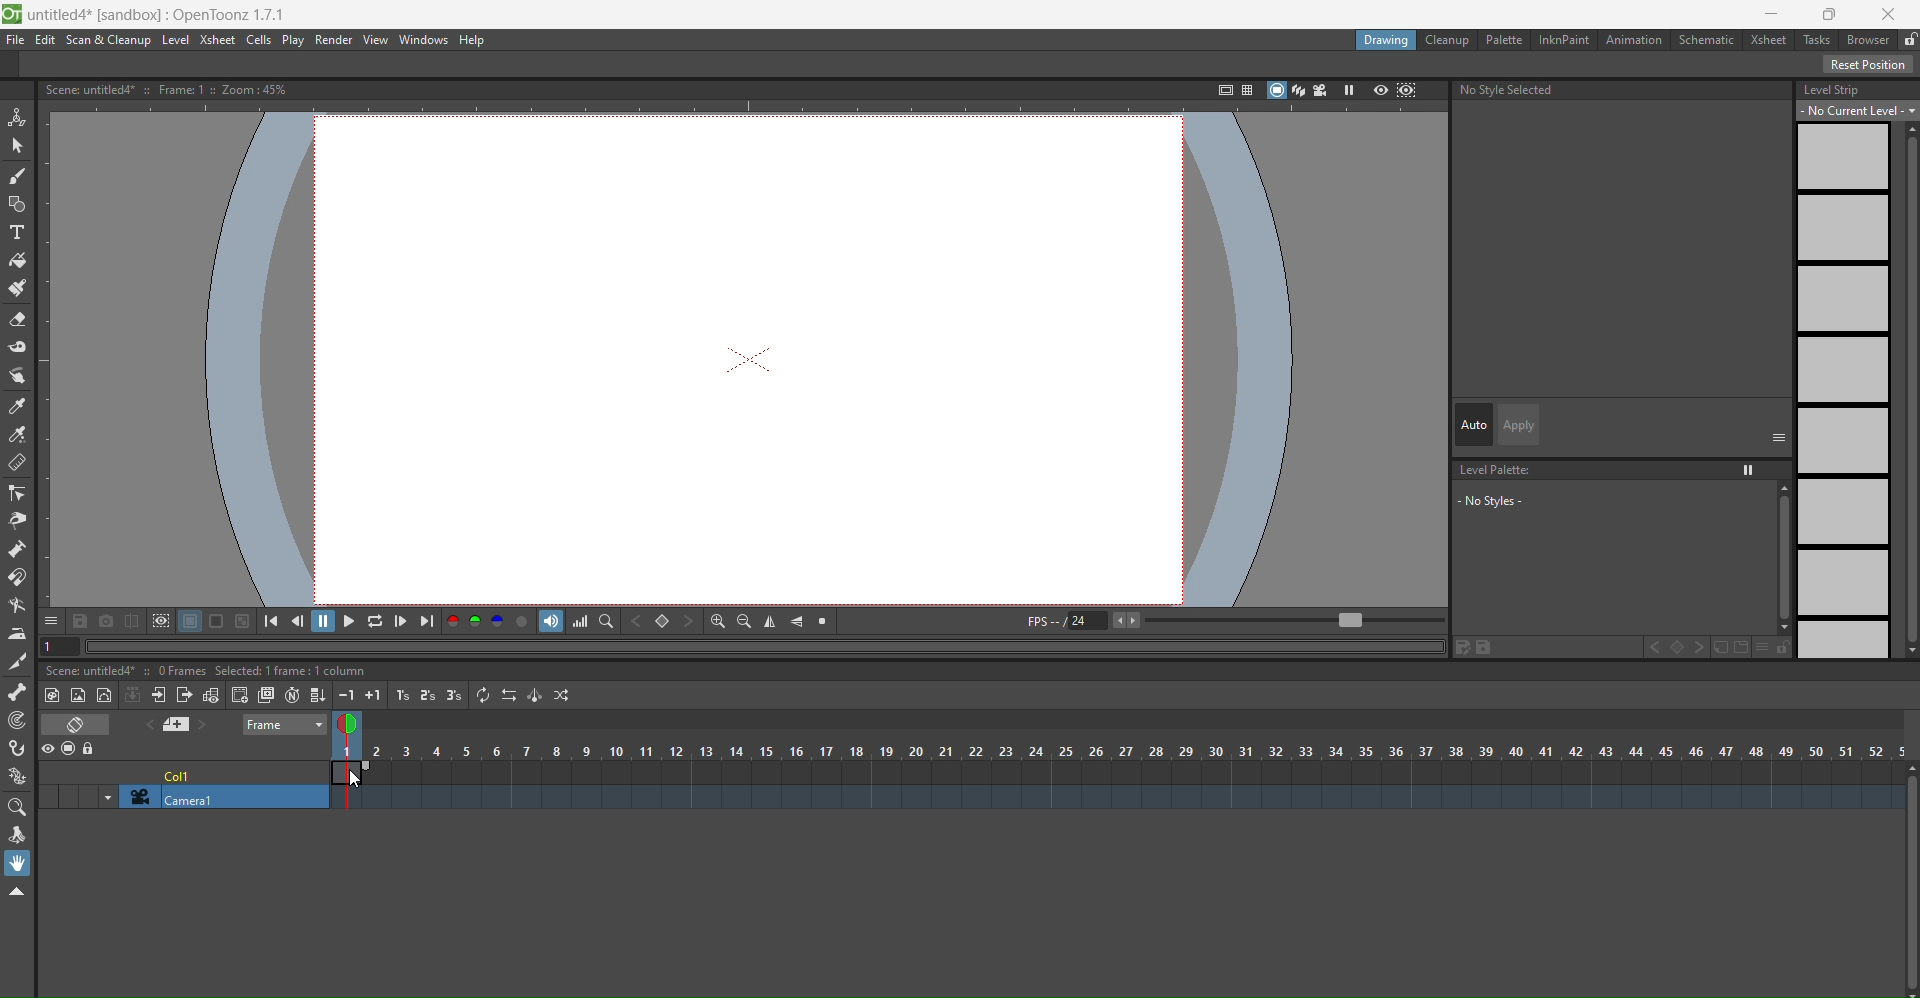 The height and width of the screenshot is (998, 1920). What do you see at coordinates (17, 146) in the screenshot?
I see `selection tool ` at bounding box center [17, 146].